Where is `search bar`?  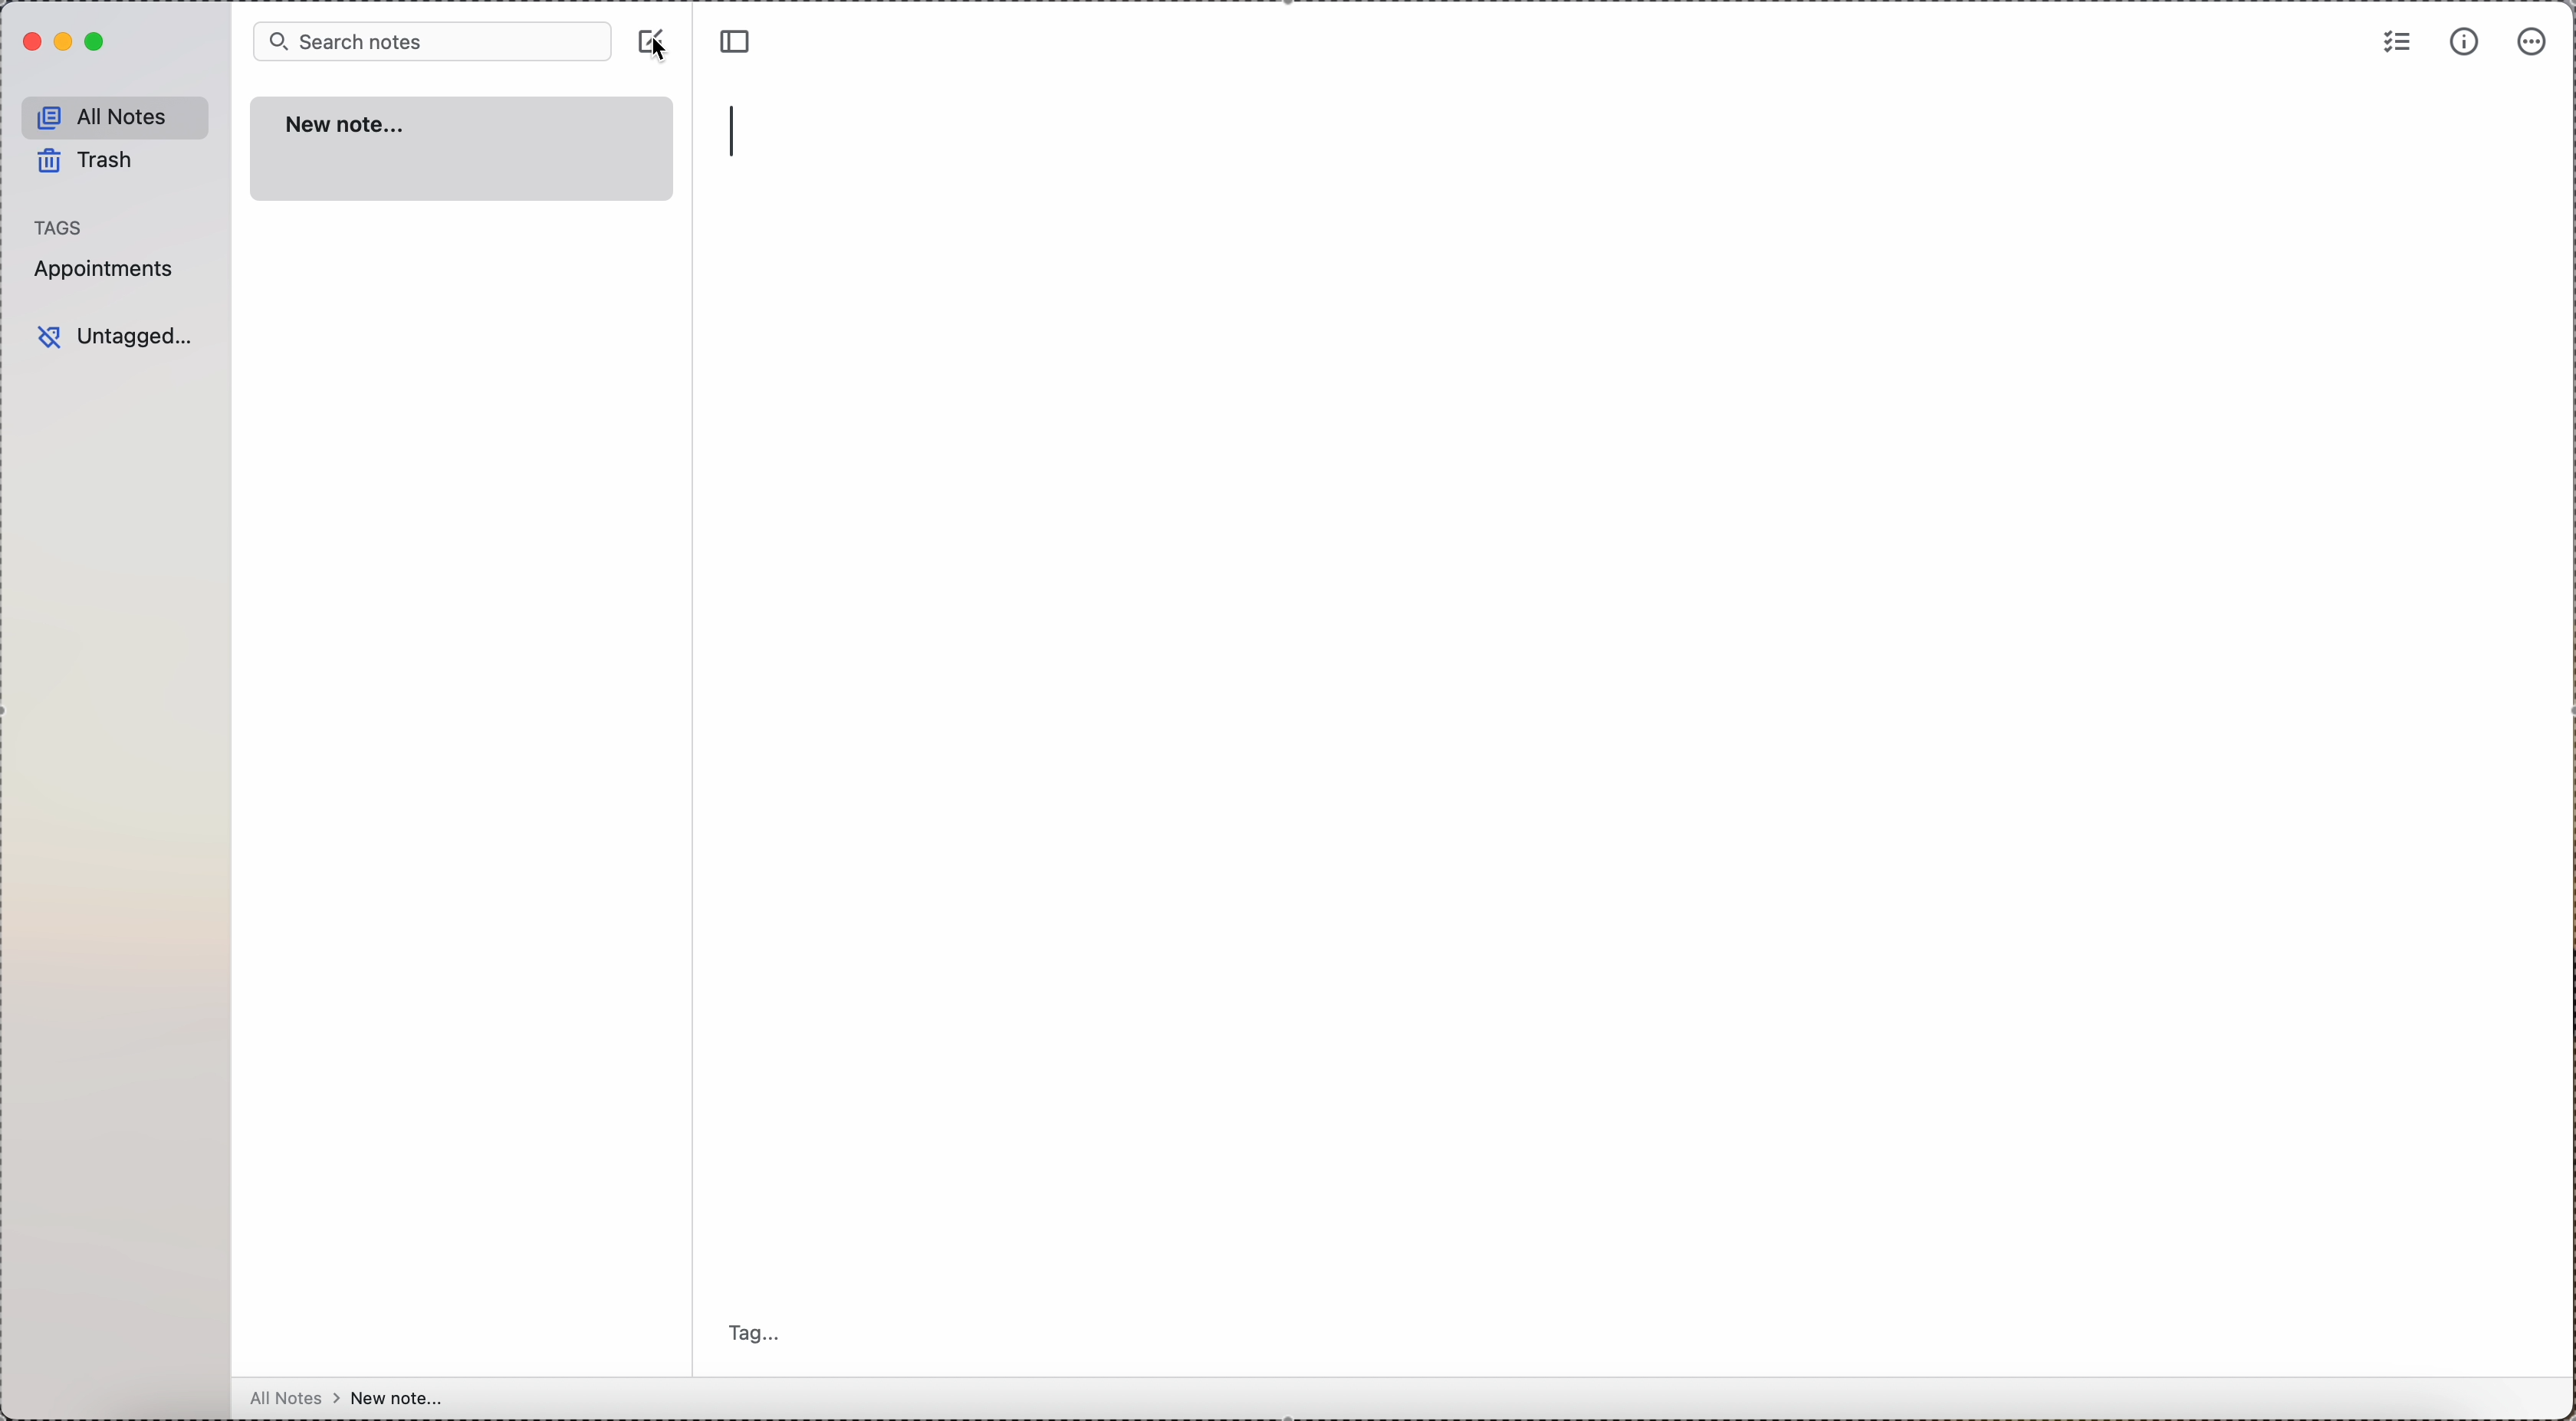 search bar is located at coordinates (428, 41).